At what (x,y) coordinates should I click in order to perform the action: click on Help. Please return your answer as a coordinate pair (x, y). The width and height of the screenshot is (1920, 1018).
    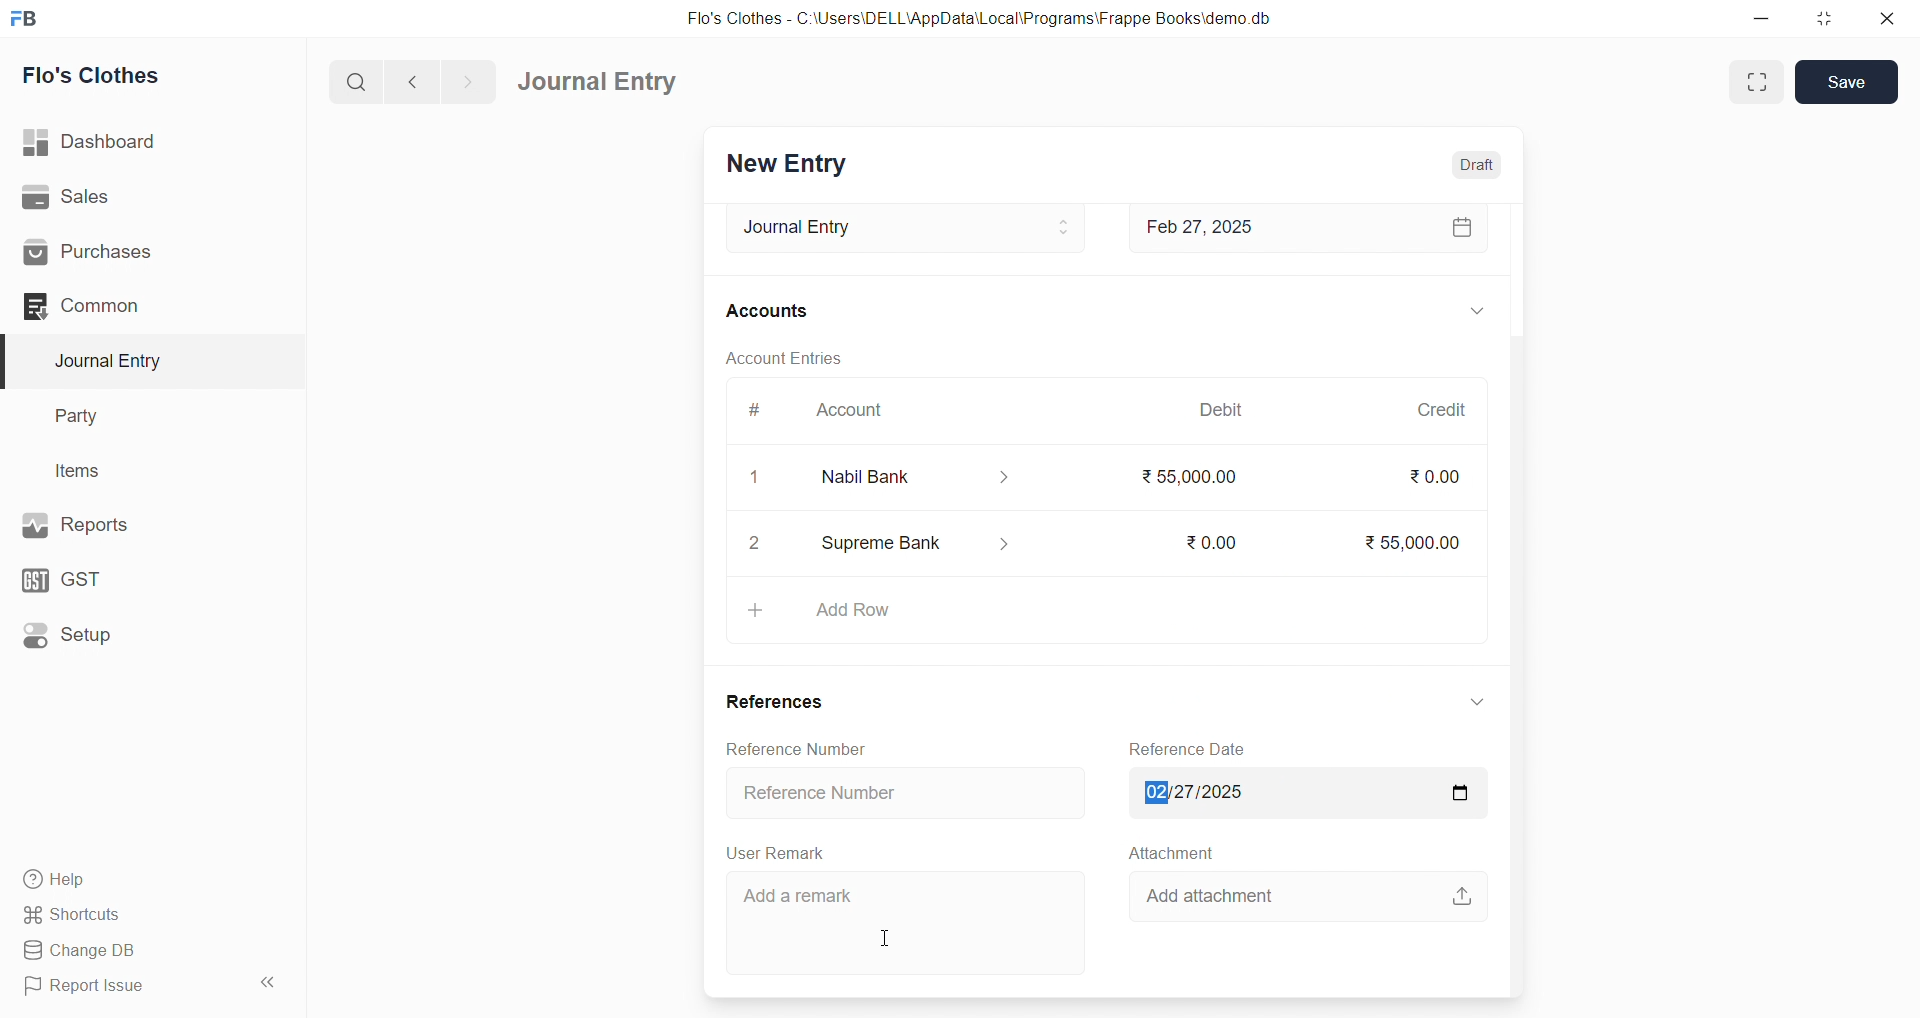
    Looking at the image, I should click on (125, 881).